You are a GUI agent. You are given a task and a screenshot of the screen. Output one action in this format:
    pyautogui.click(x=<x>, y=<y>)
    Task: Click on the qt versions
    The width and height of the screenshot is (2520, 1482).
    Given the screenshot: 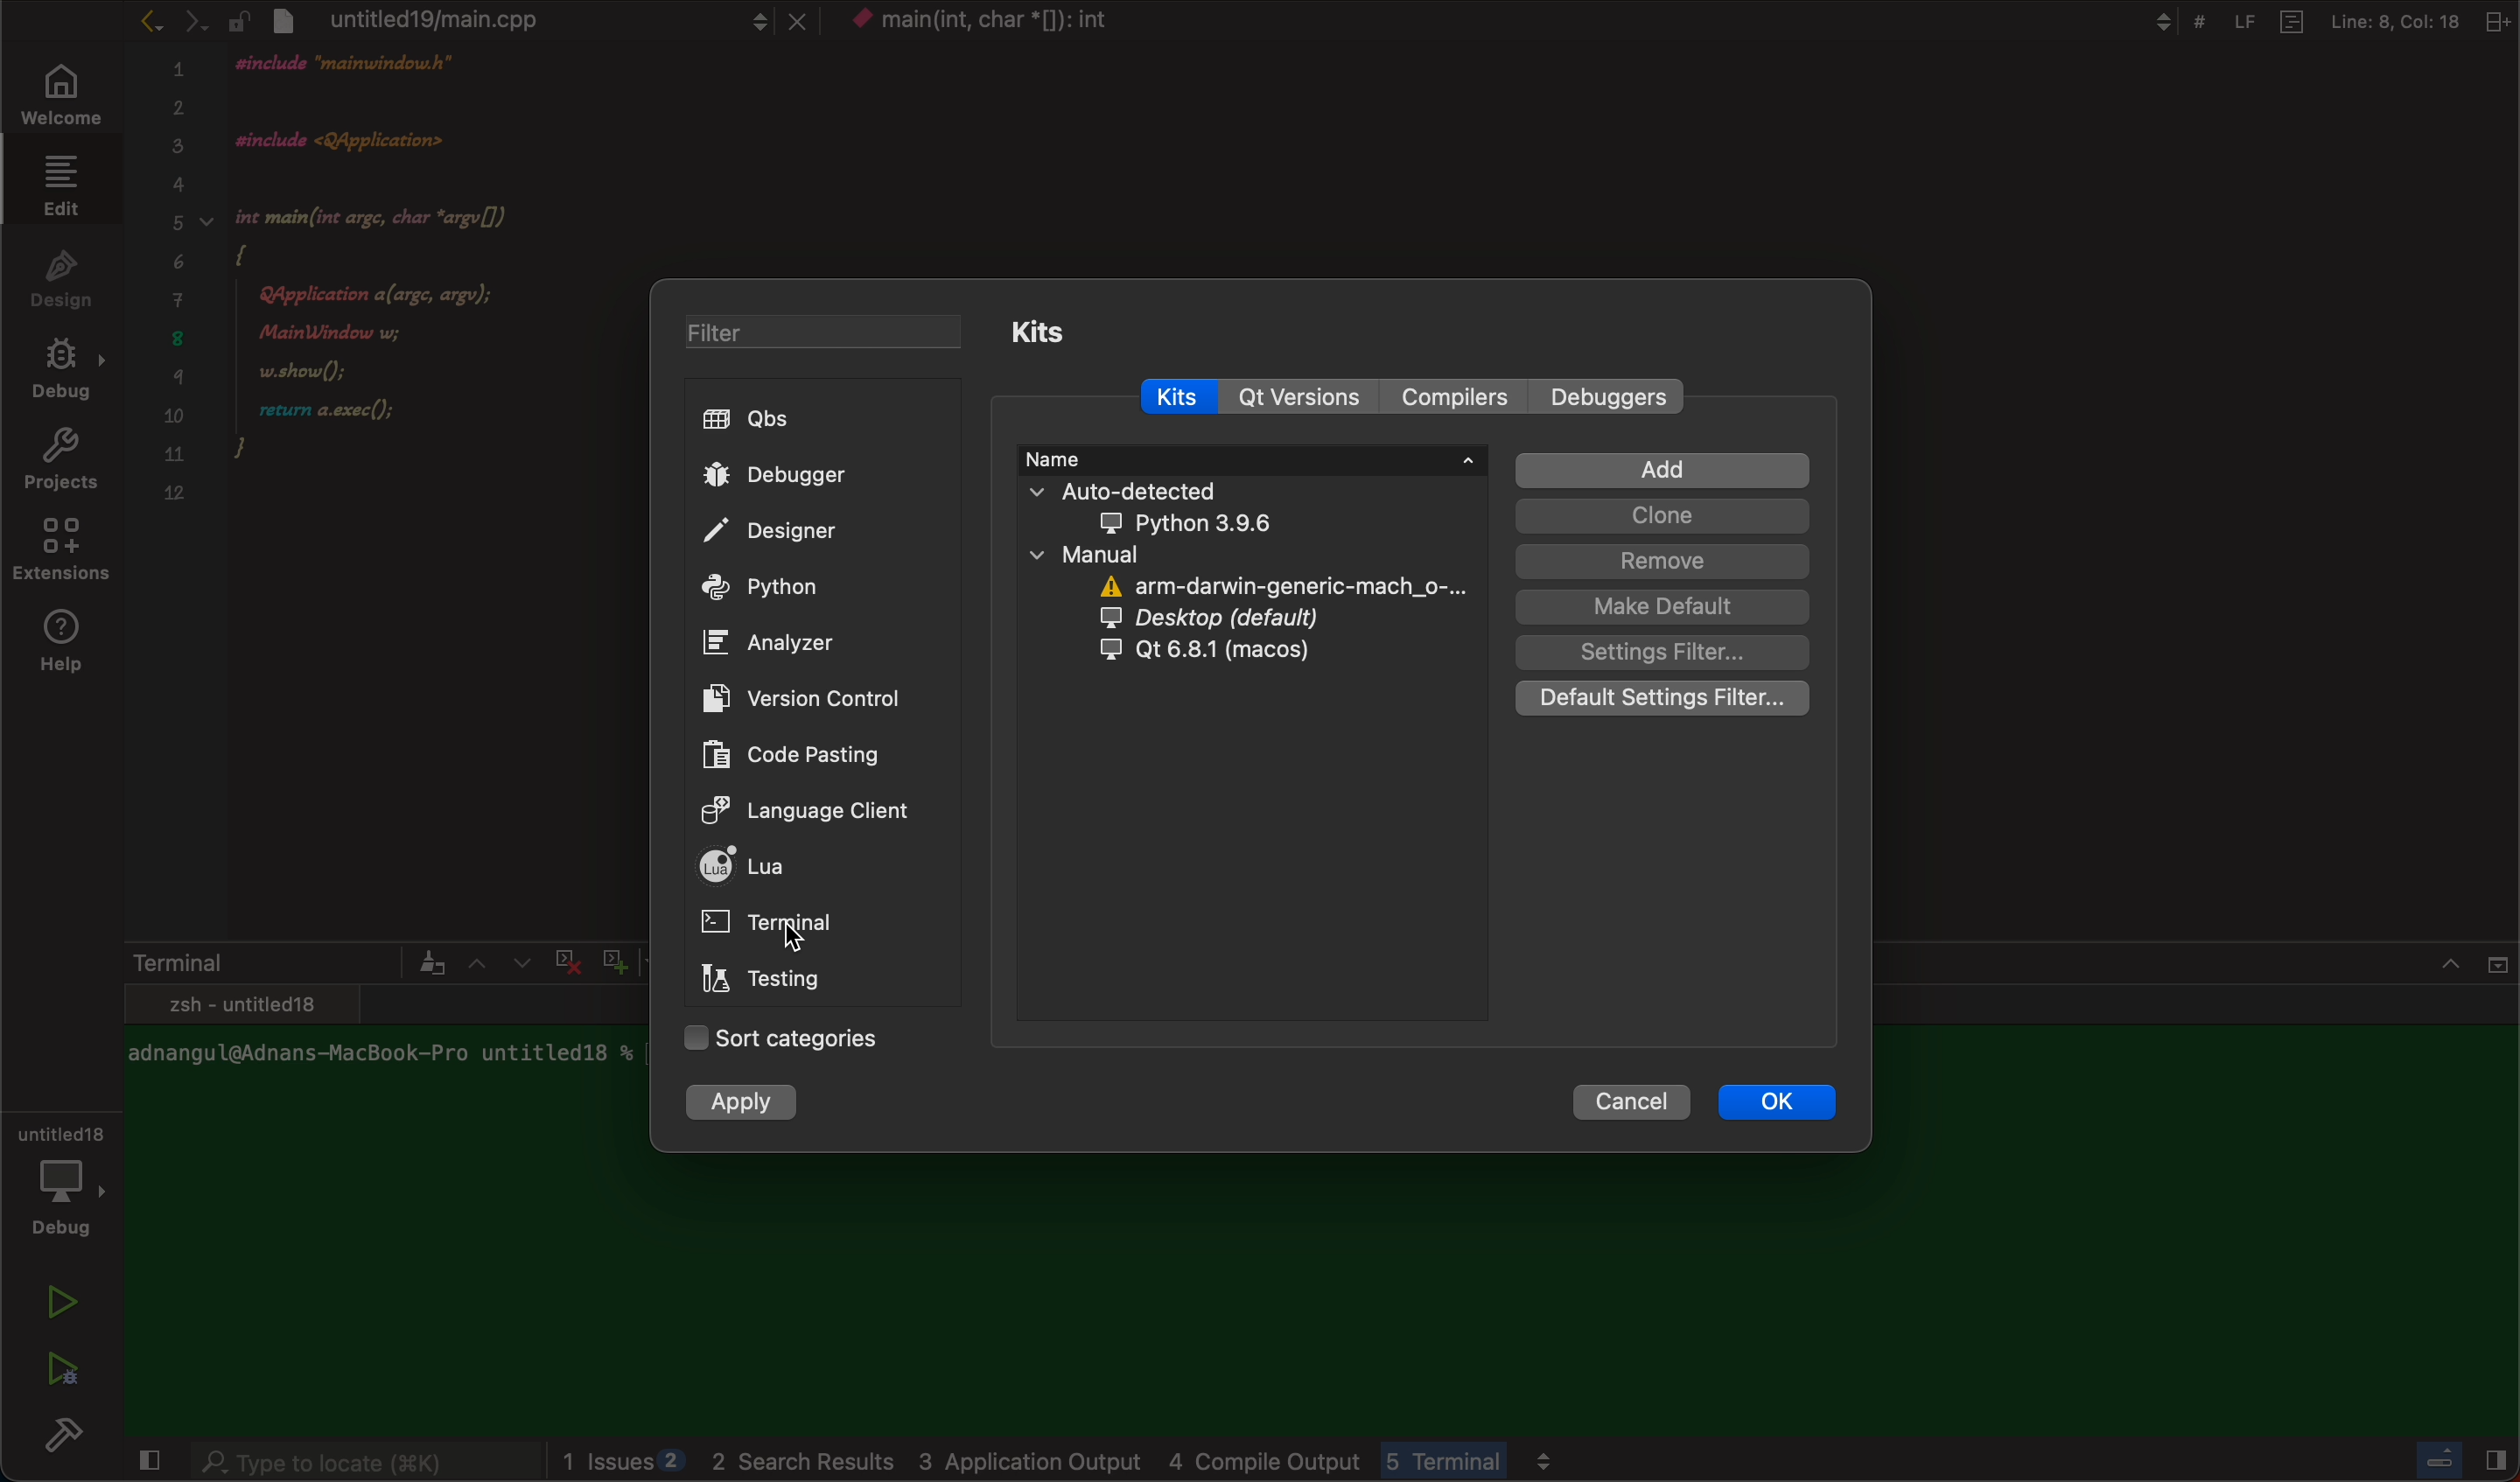 What is the action you would take?
    pyautogui.click(x=1300, y=397)
    